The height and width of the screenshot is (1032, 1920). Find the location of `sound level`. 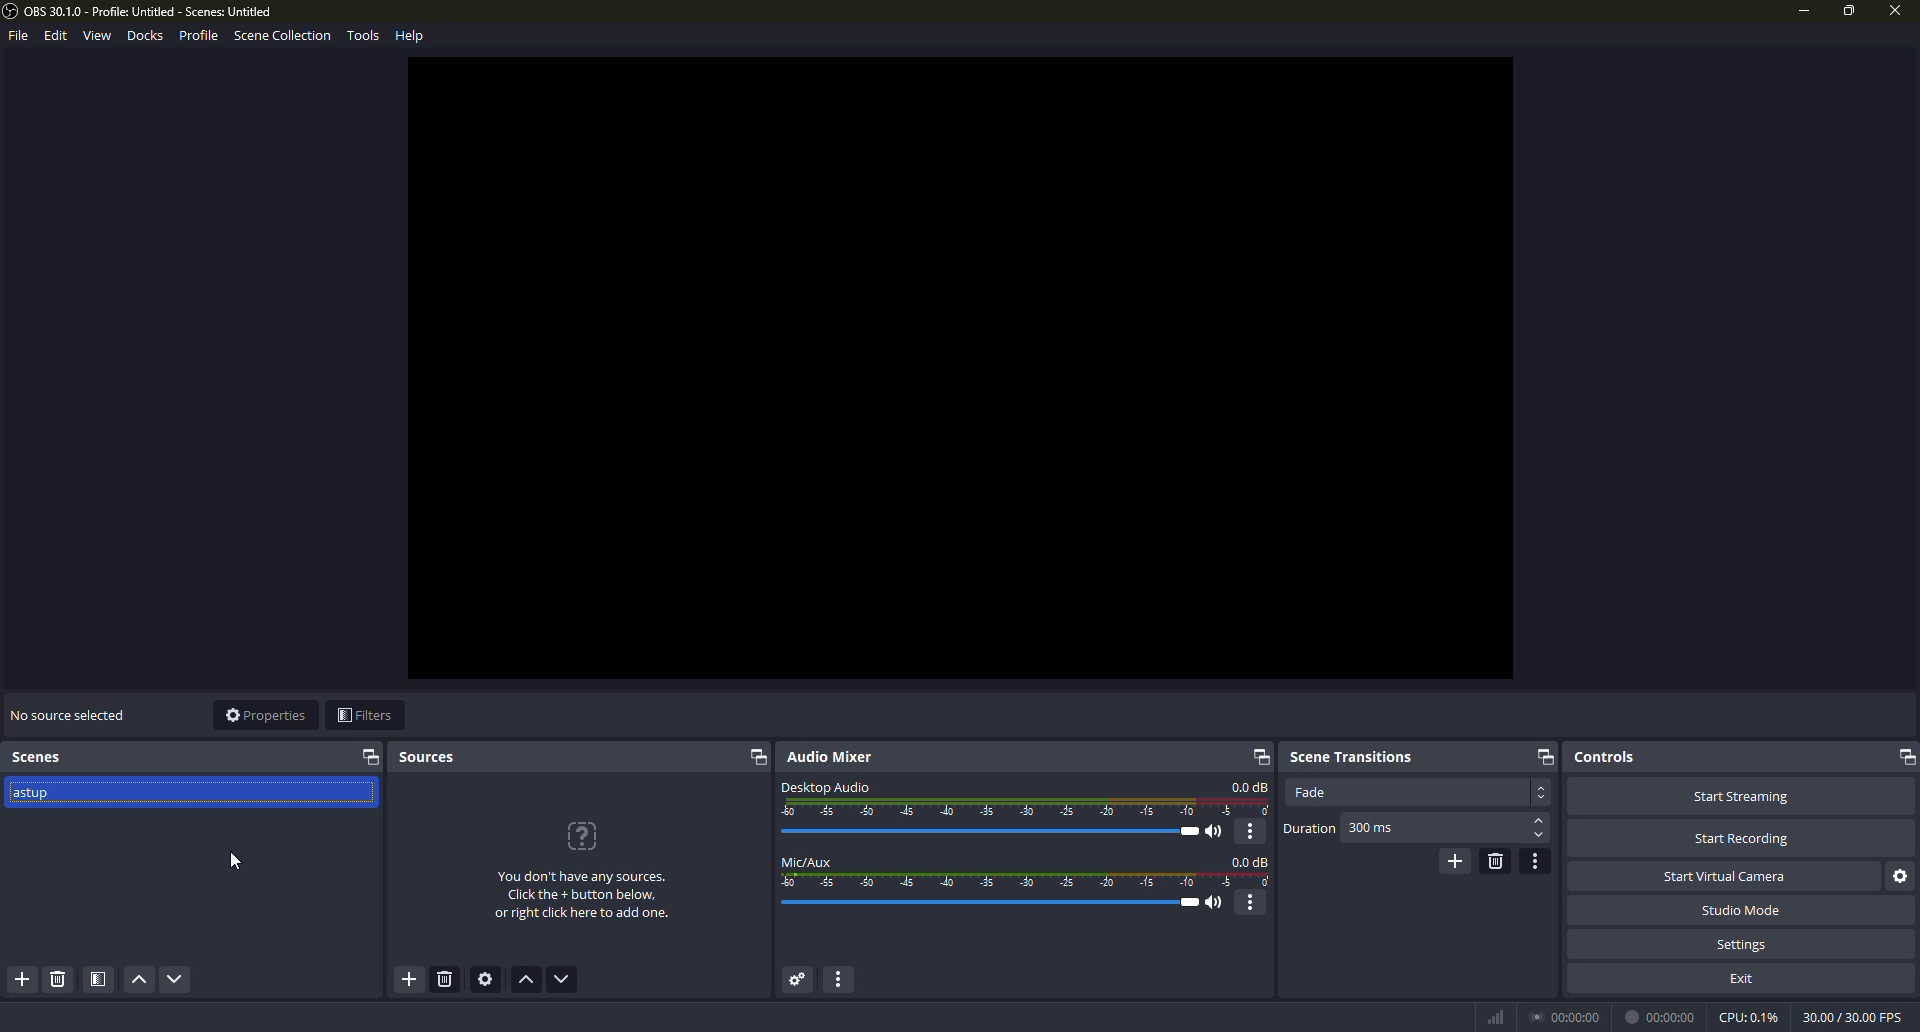

sound level is located at coordinates (995, 903).